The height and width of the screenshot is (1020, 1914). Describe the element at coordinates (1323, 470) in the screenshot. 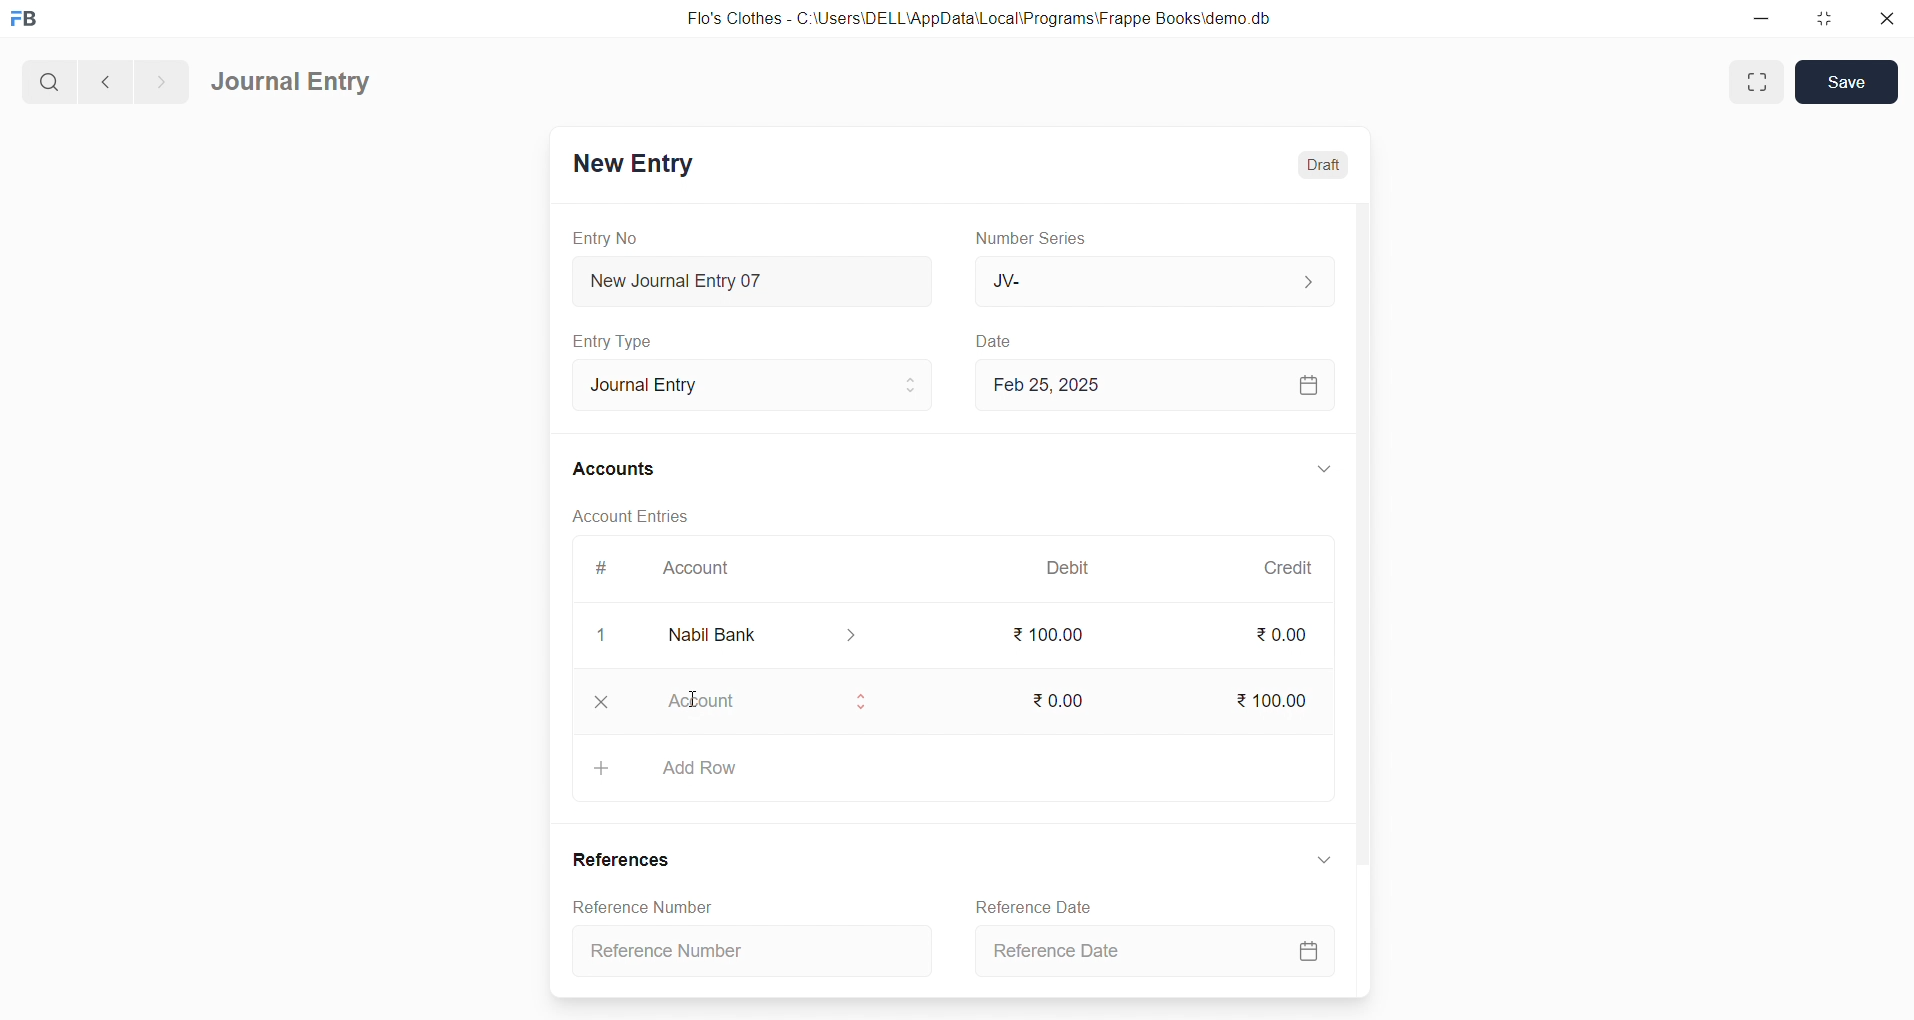

I see `expand/collapse` at that location.